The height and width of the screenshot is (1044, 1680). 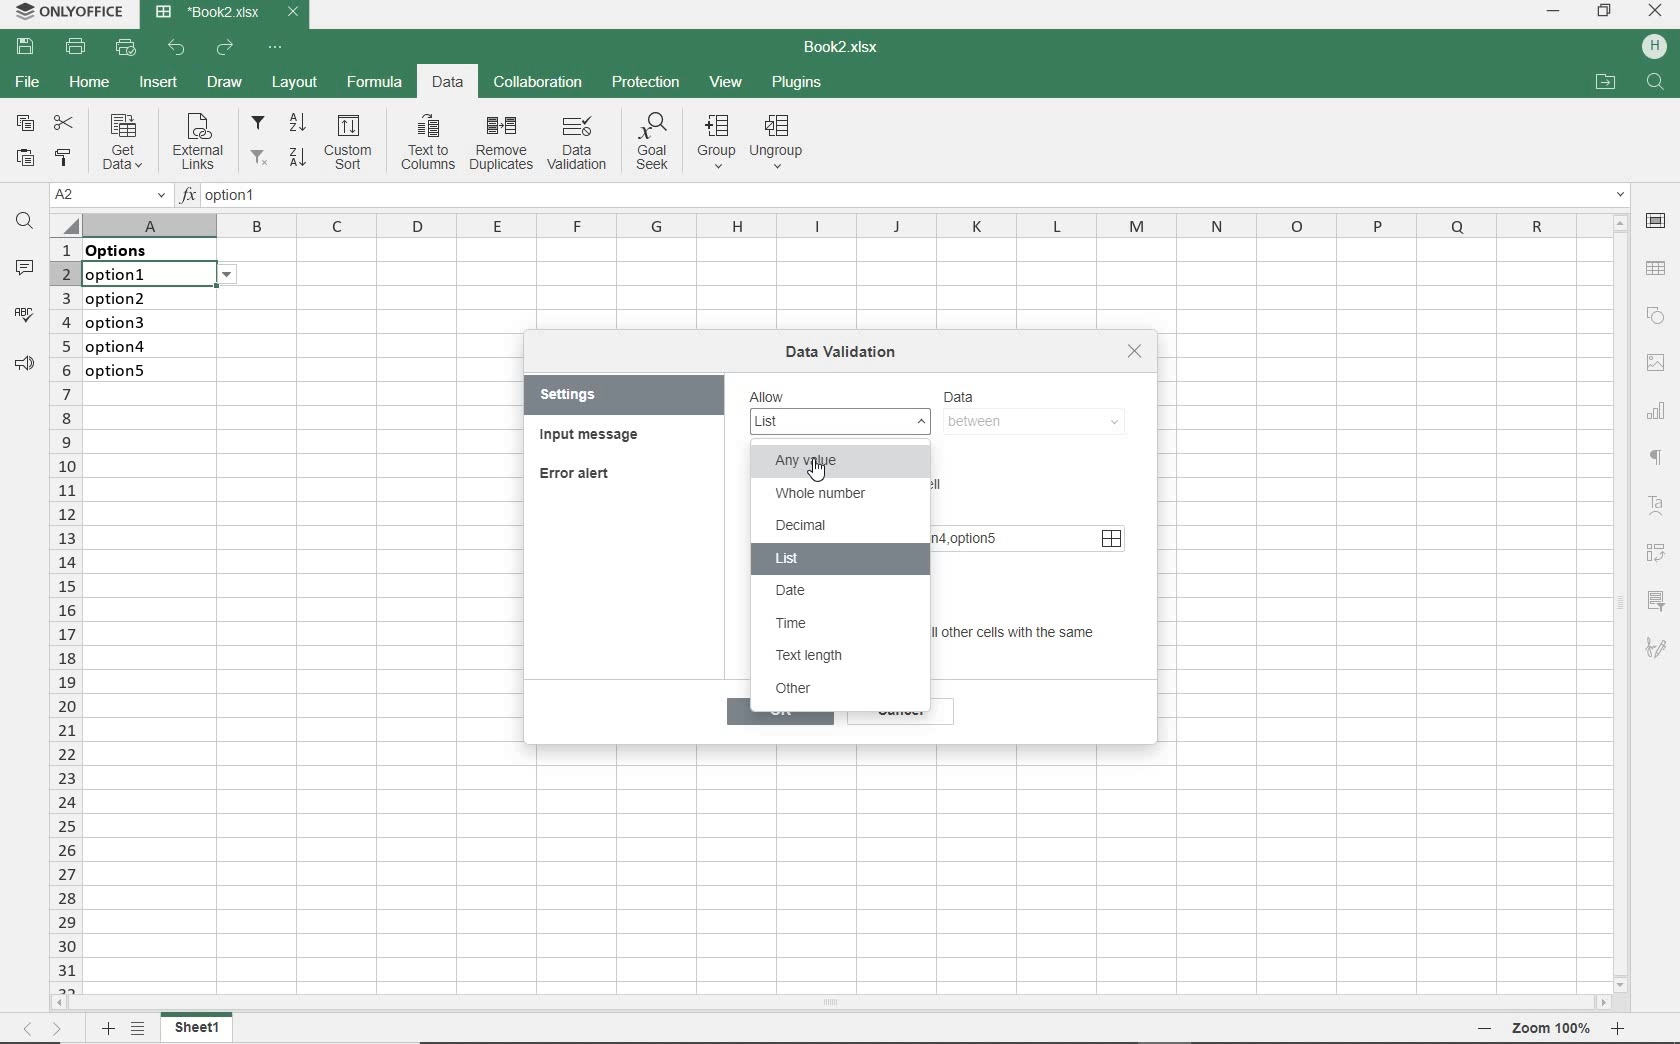 I want to click on SCROLLBAR, so click(x=831, y=1001).